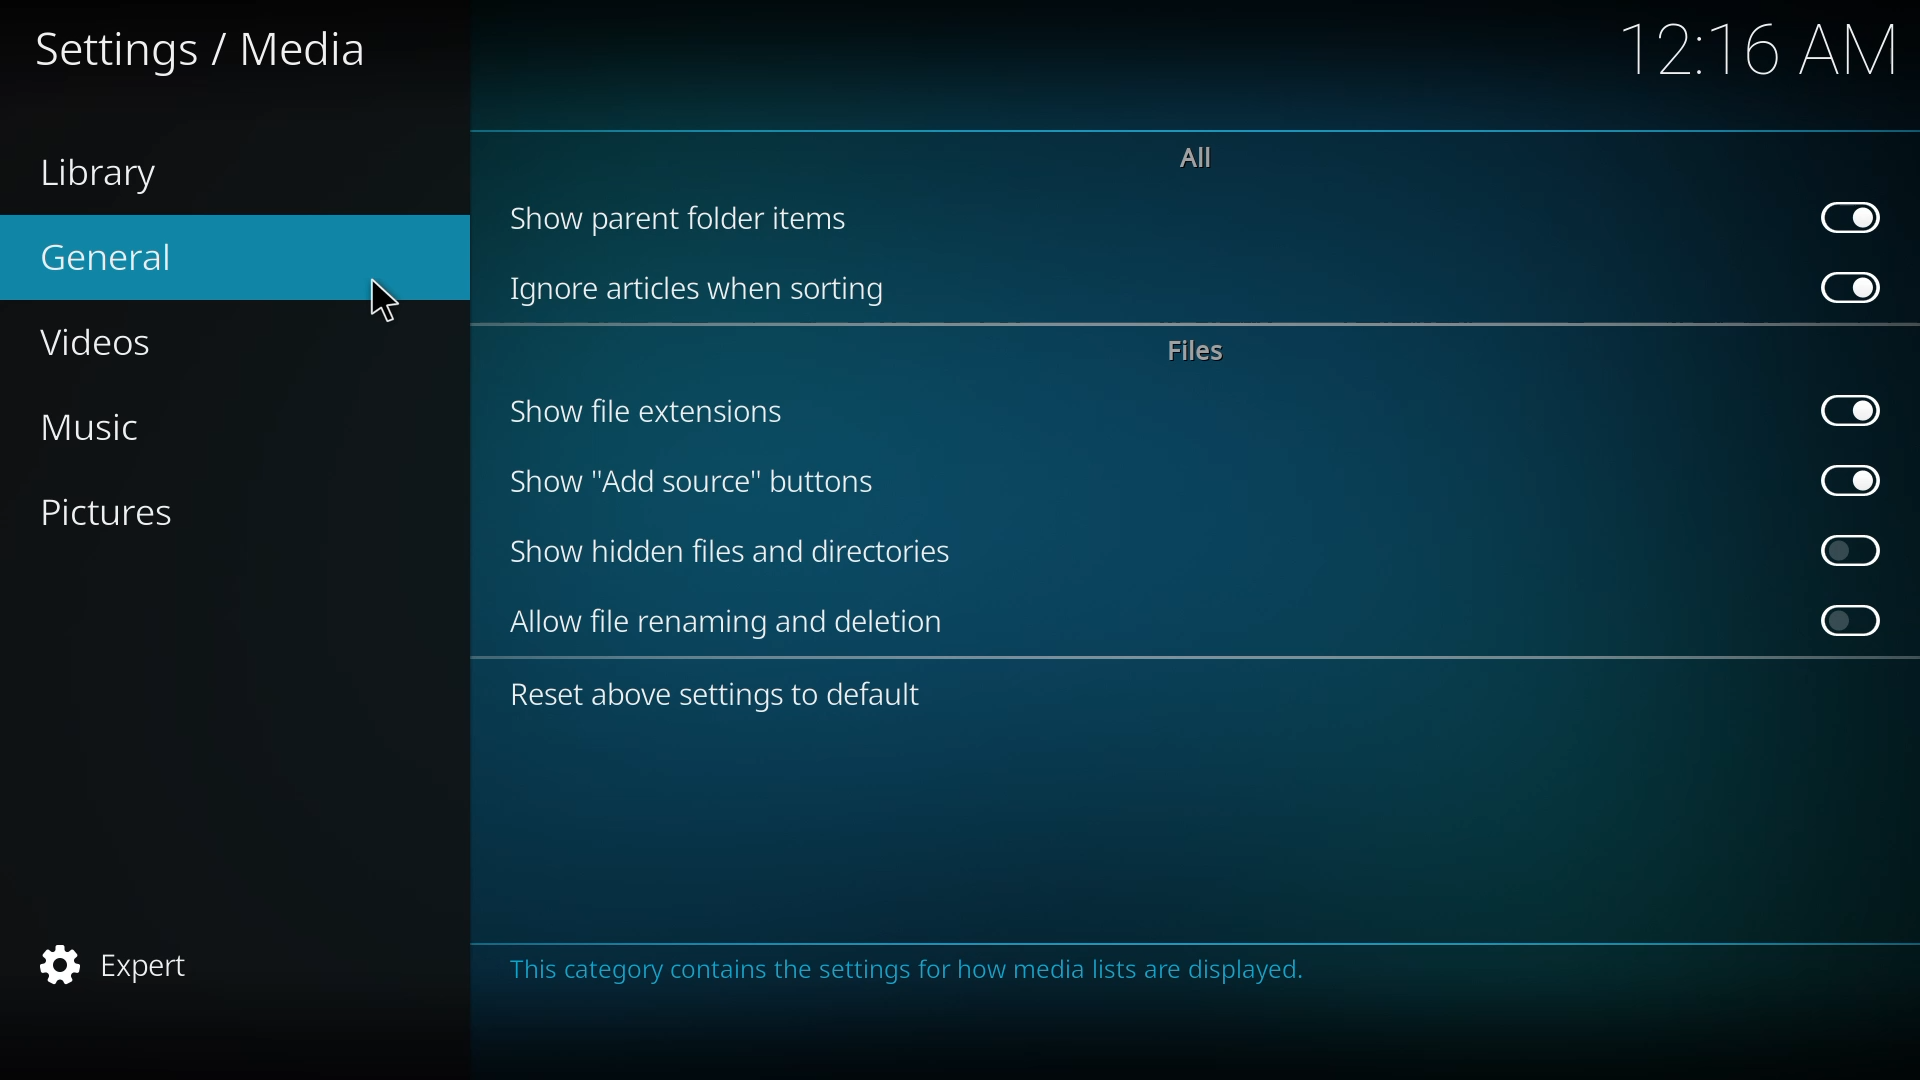 The width and height of the screenshot is (1920, 1080). Describe the element at coordinates (122, 961) in the screenshot. I see `expert` at that location.